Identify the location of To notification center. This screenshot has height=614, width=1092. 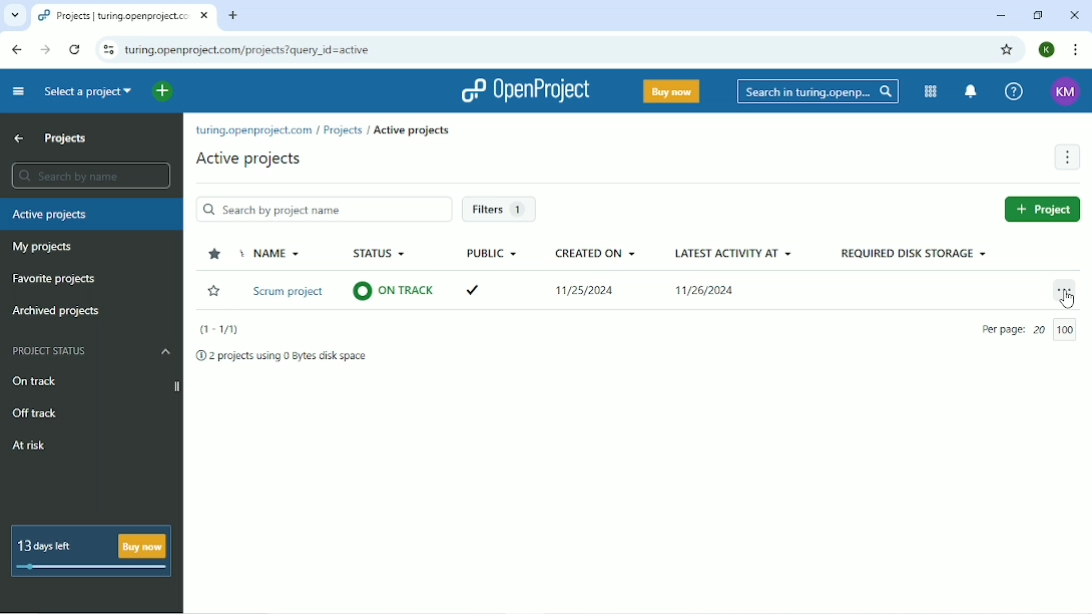
(970, 92).